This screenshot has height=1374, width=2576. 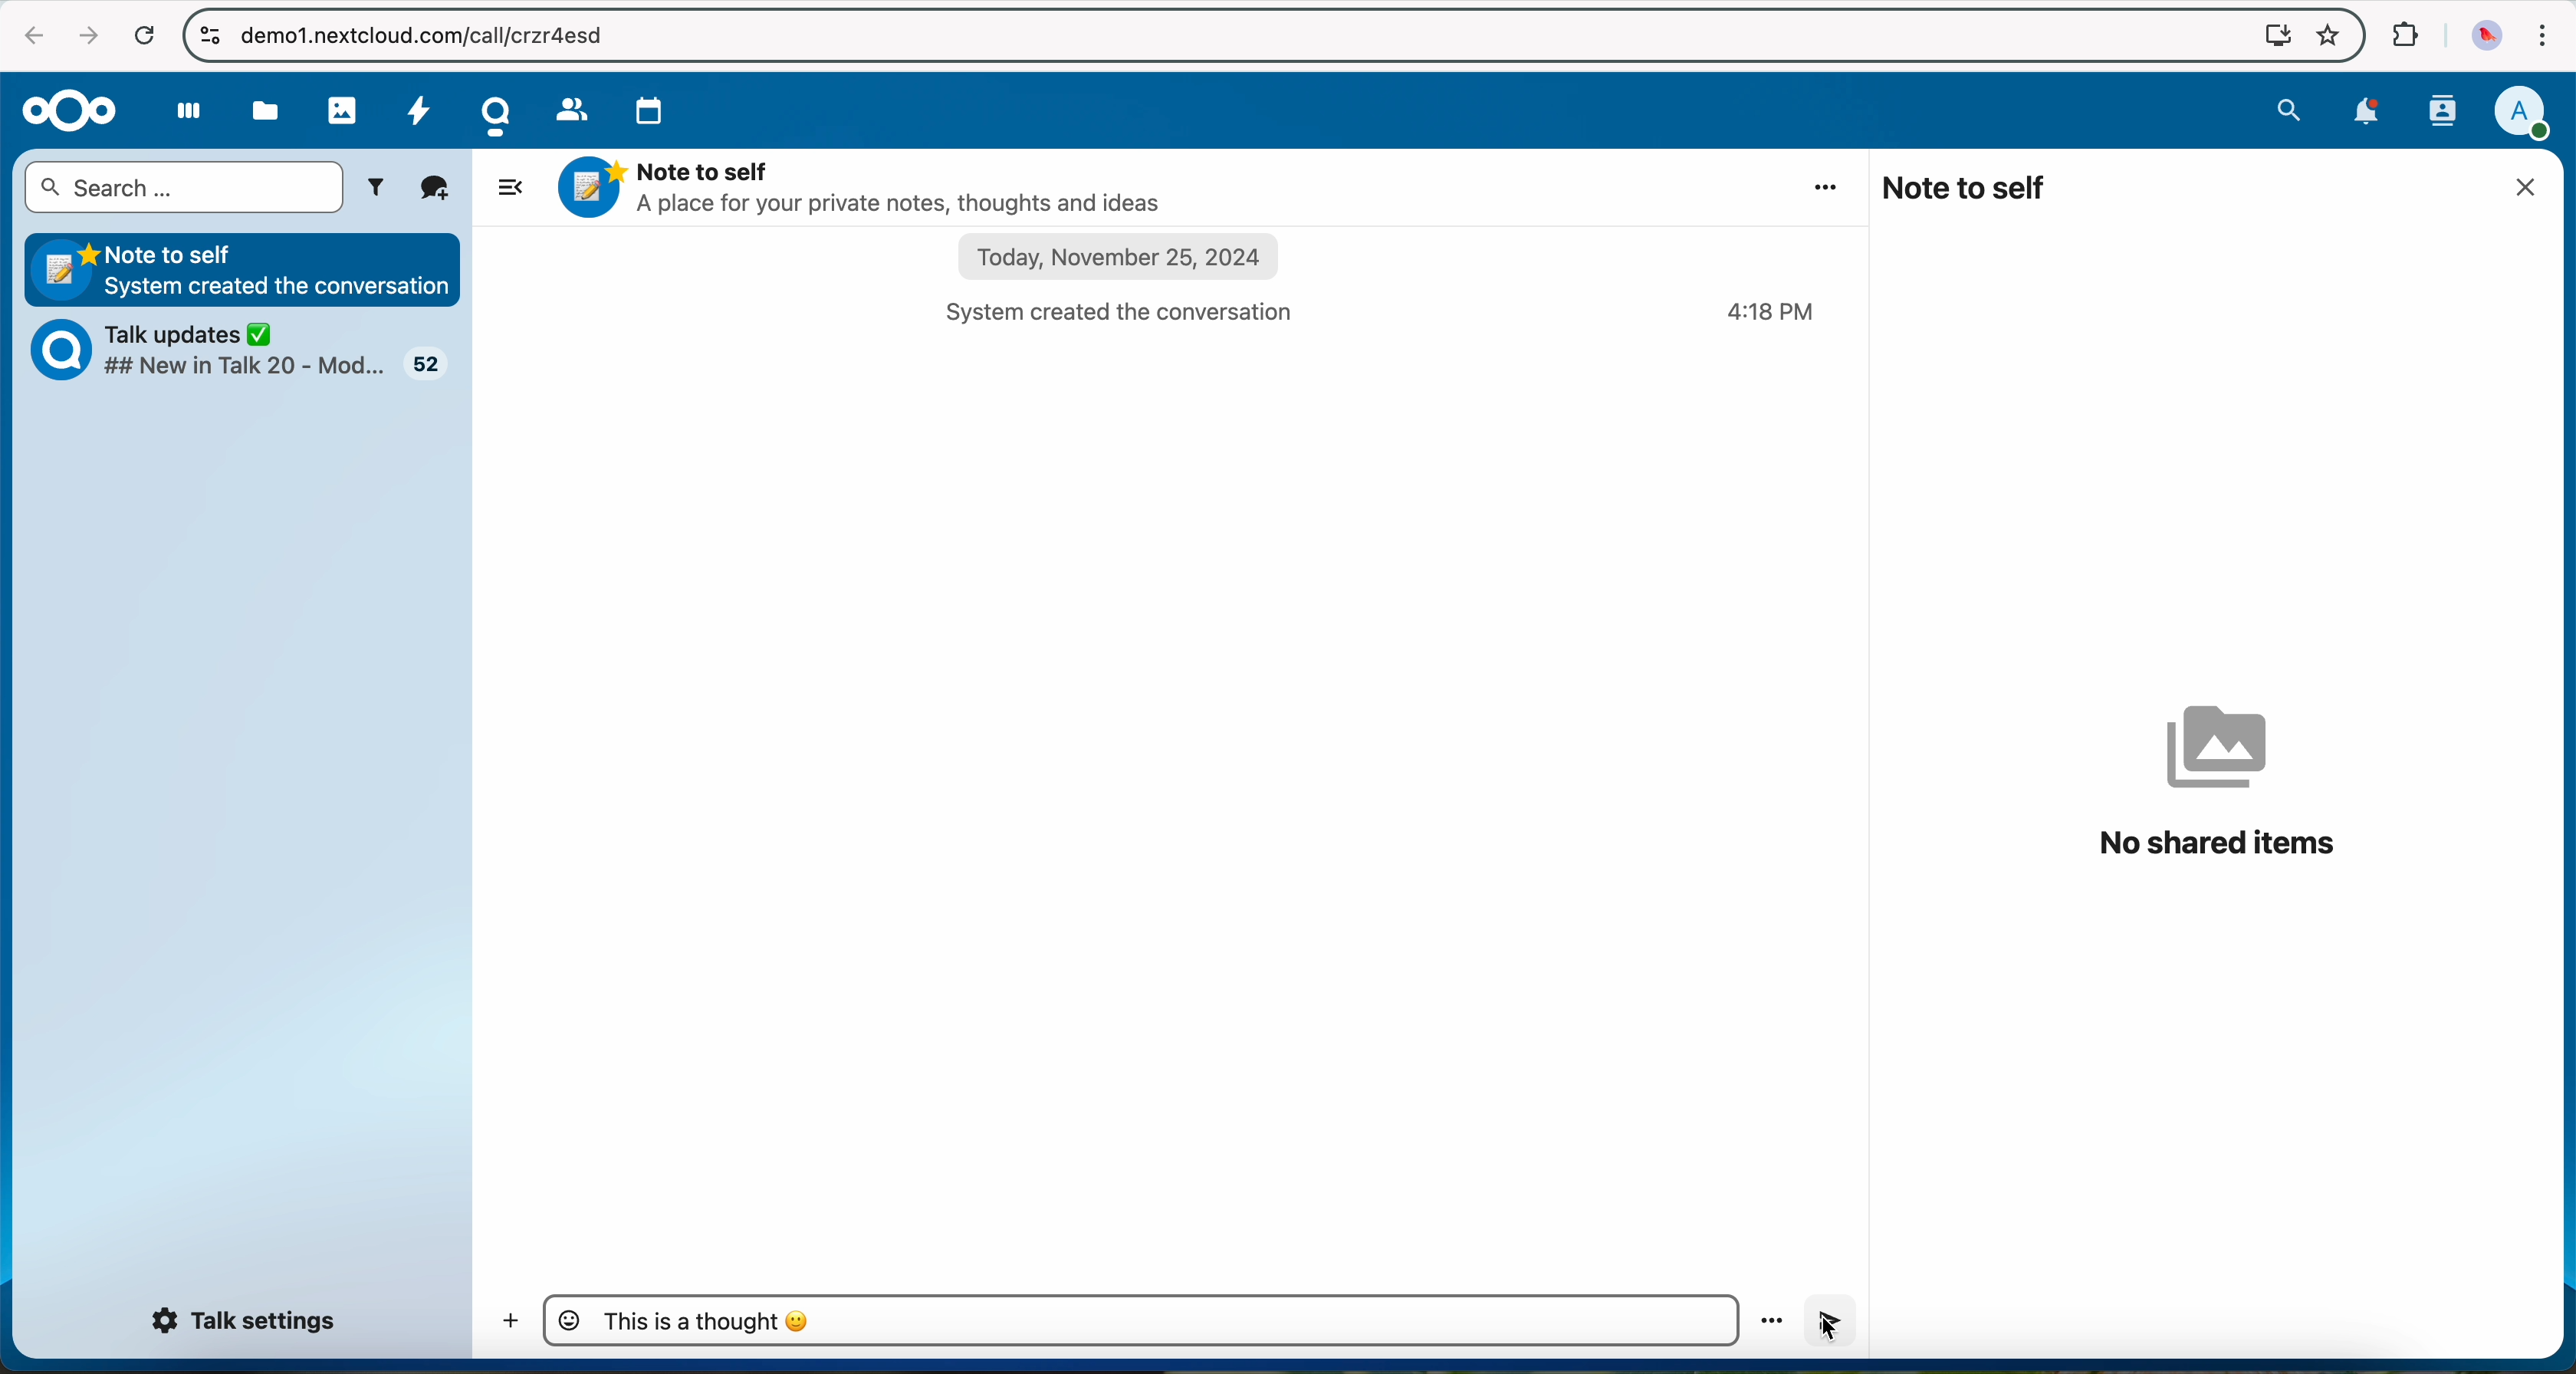 What do you see at coordinates (2371, 115) in the screenshot?
I see `notifications` at bounding box center [2371, 115].